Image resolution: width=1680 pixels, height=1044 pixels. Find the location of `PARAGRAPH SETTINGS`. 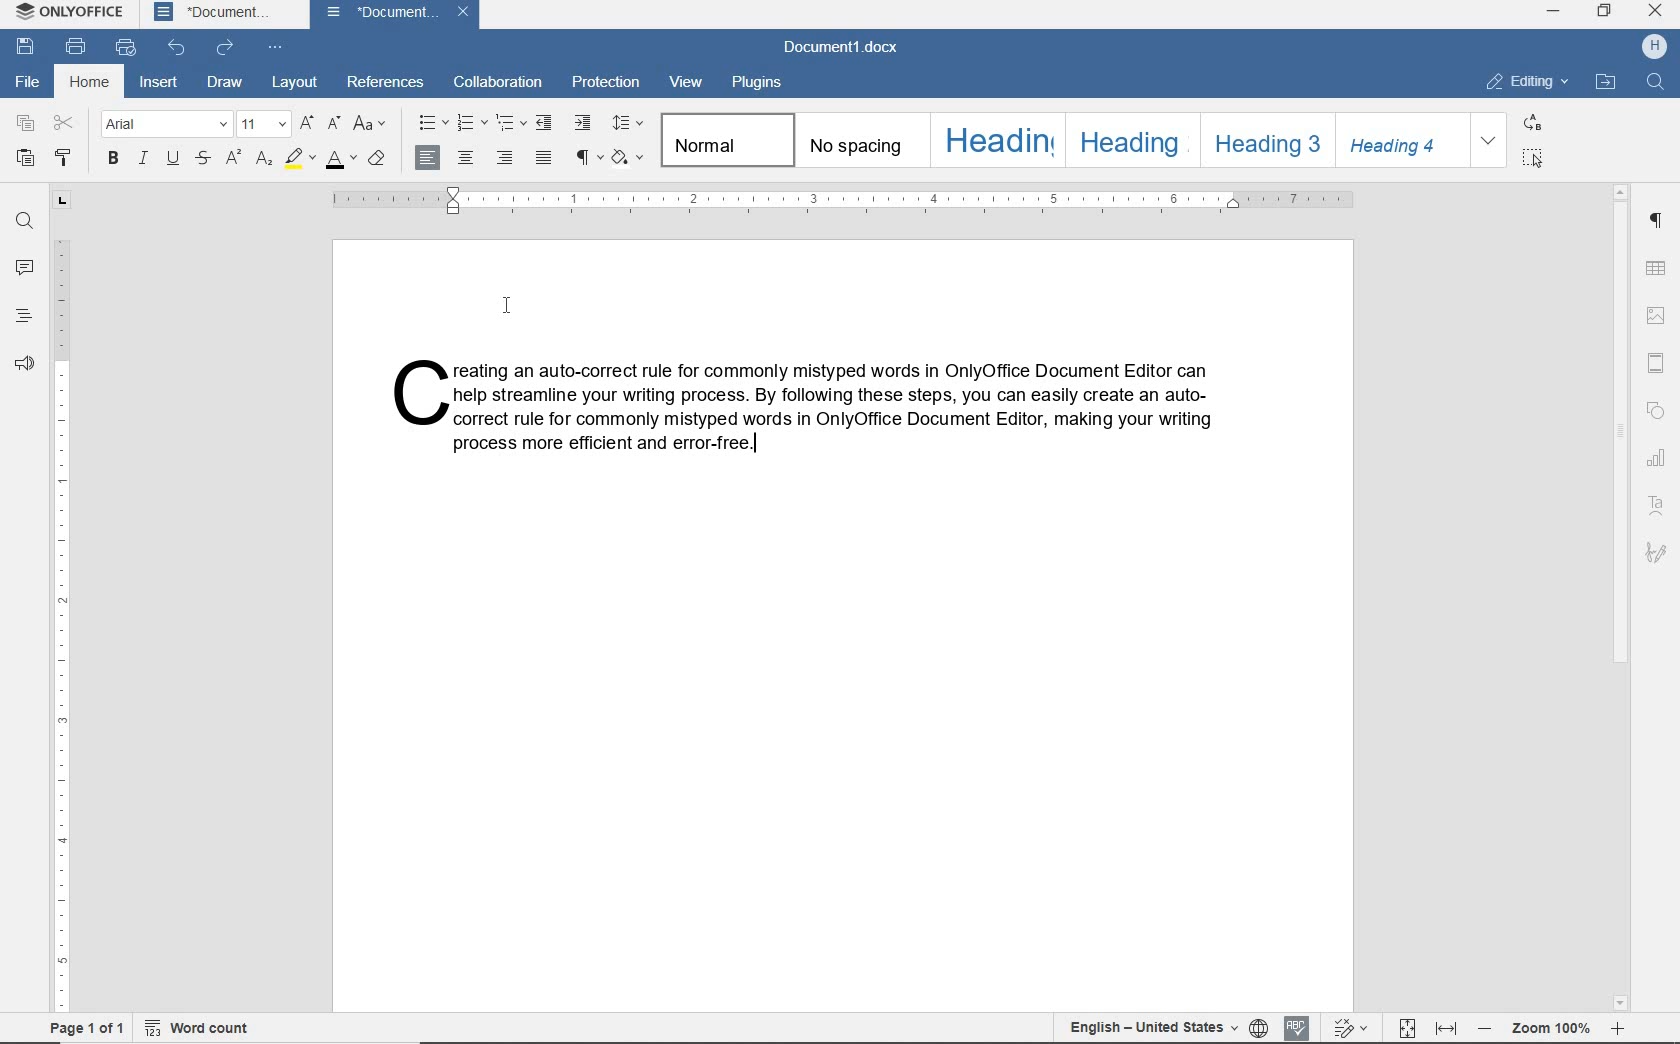

PARAGRAPH SETTINGS is located at coordinates (1655, 221).